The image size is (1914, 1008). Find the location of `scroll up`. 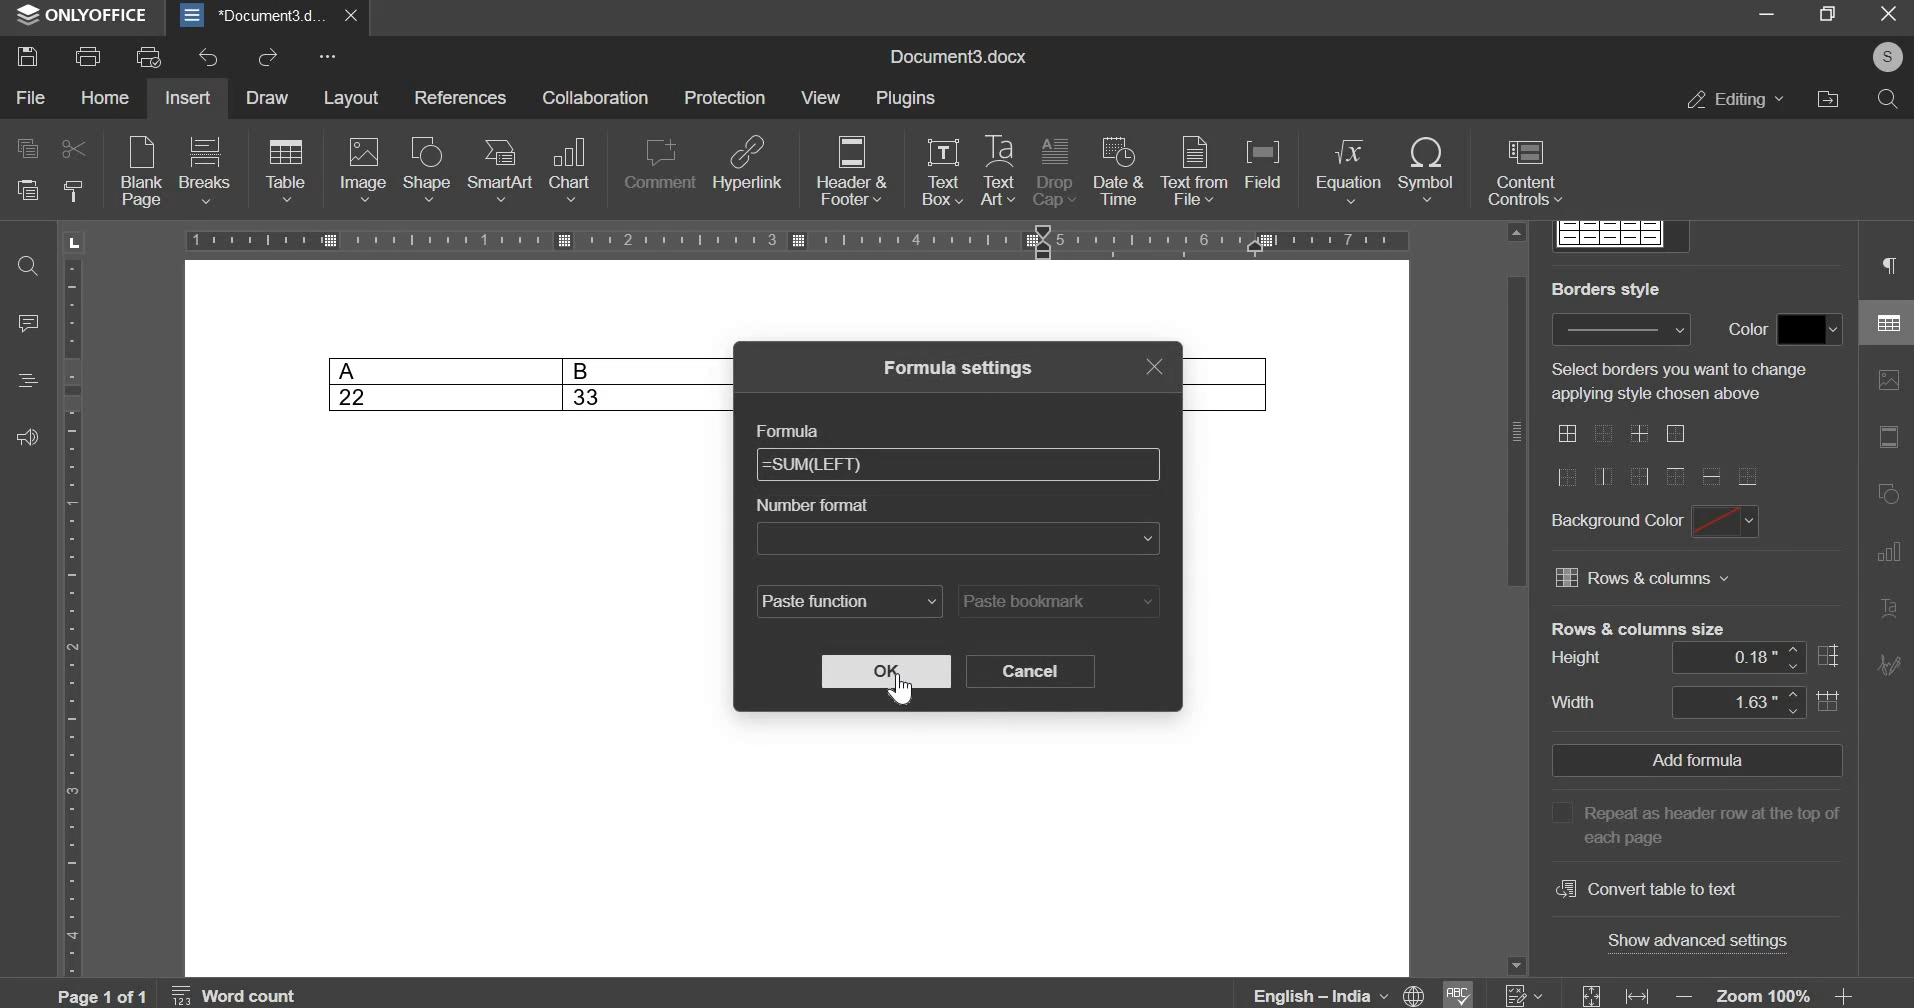

scroll up is located at coordinates (1518, 232).